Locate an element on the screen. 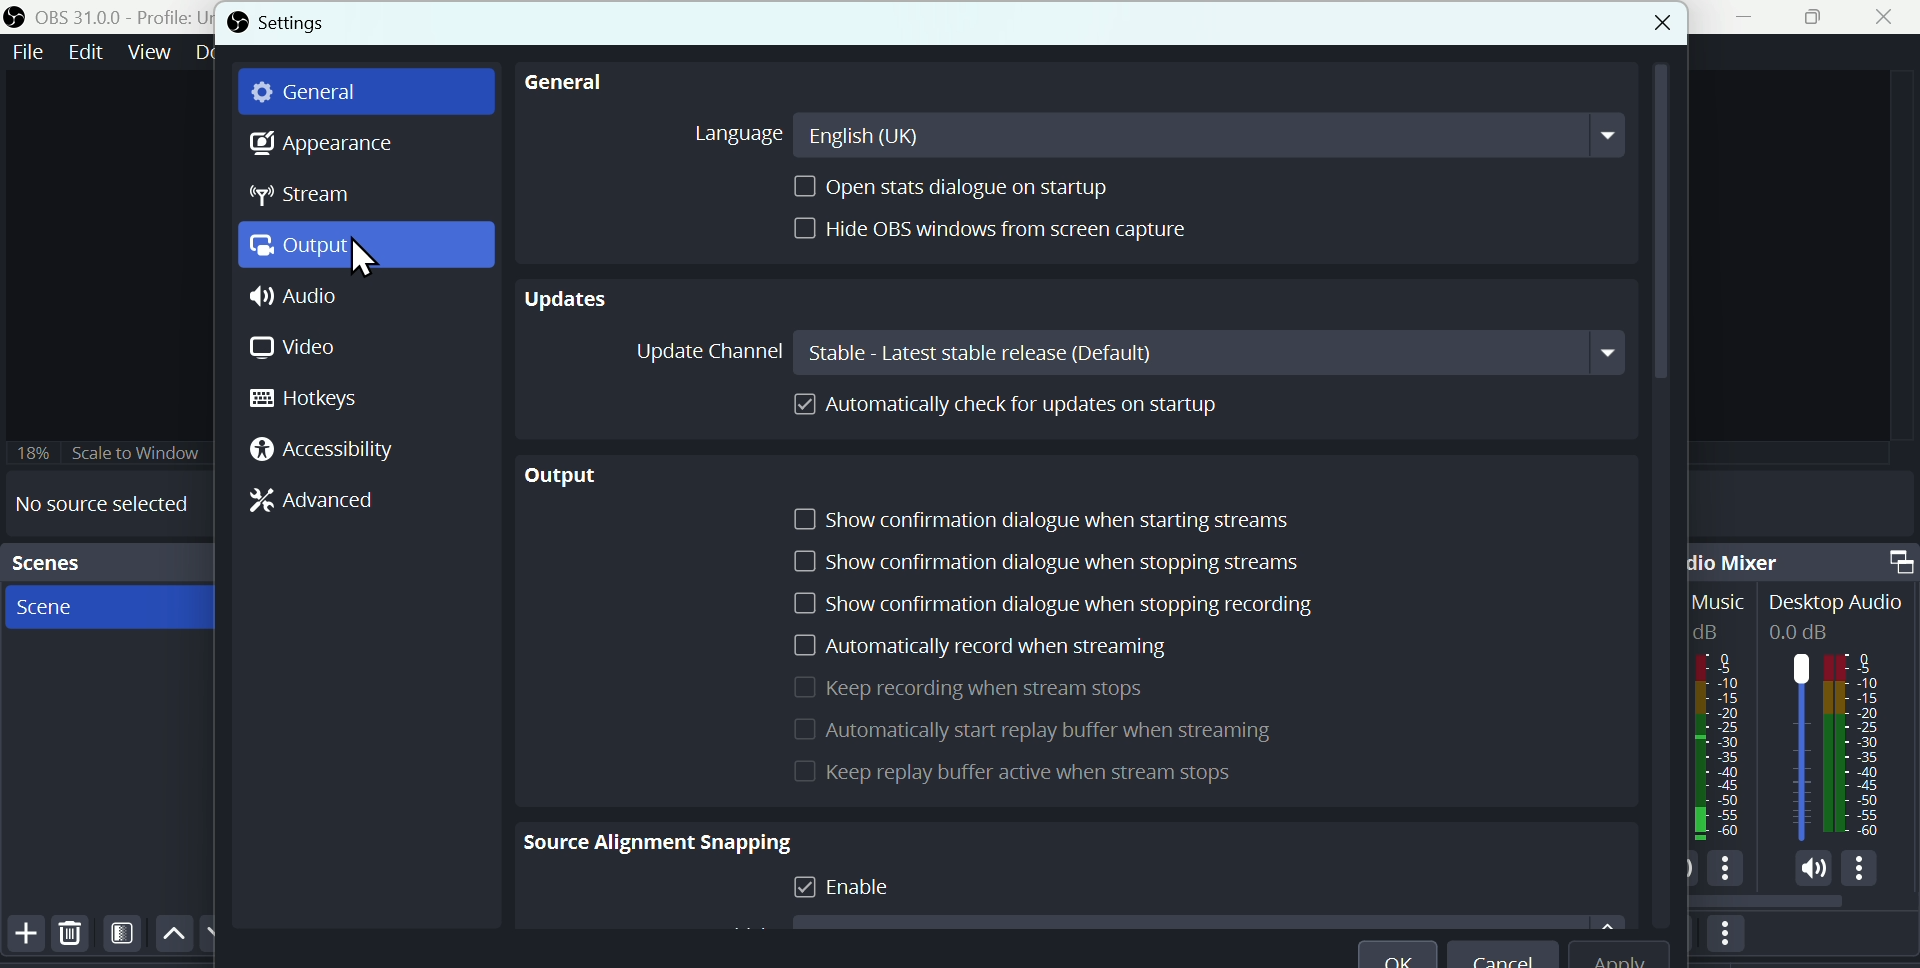 The height and width of the screenshot is (968, 1920). OBS 31.0 .0 profile untitled scenes new scene is located at coordinates (103, 17).